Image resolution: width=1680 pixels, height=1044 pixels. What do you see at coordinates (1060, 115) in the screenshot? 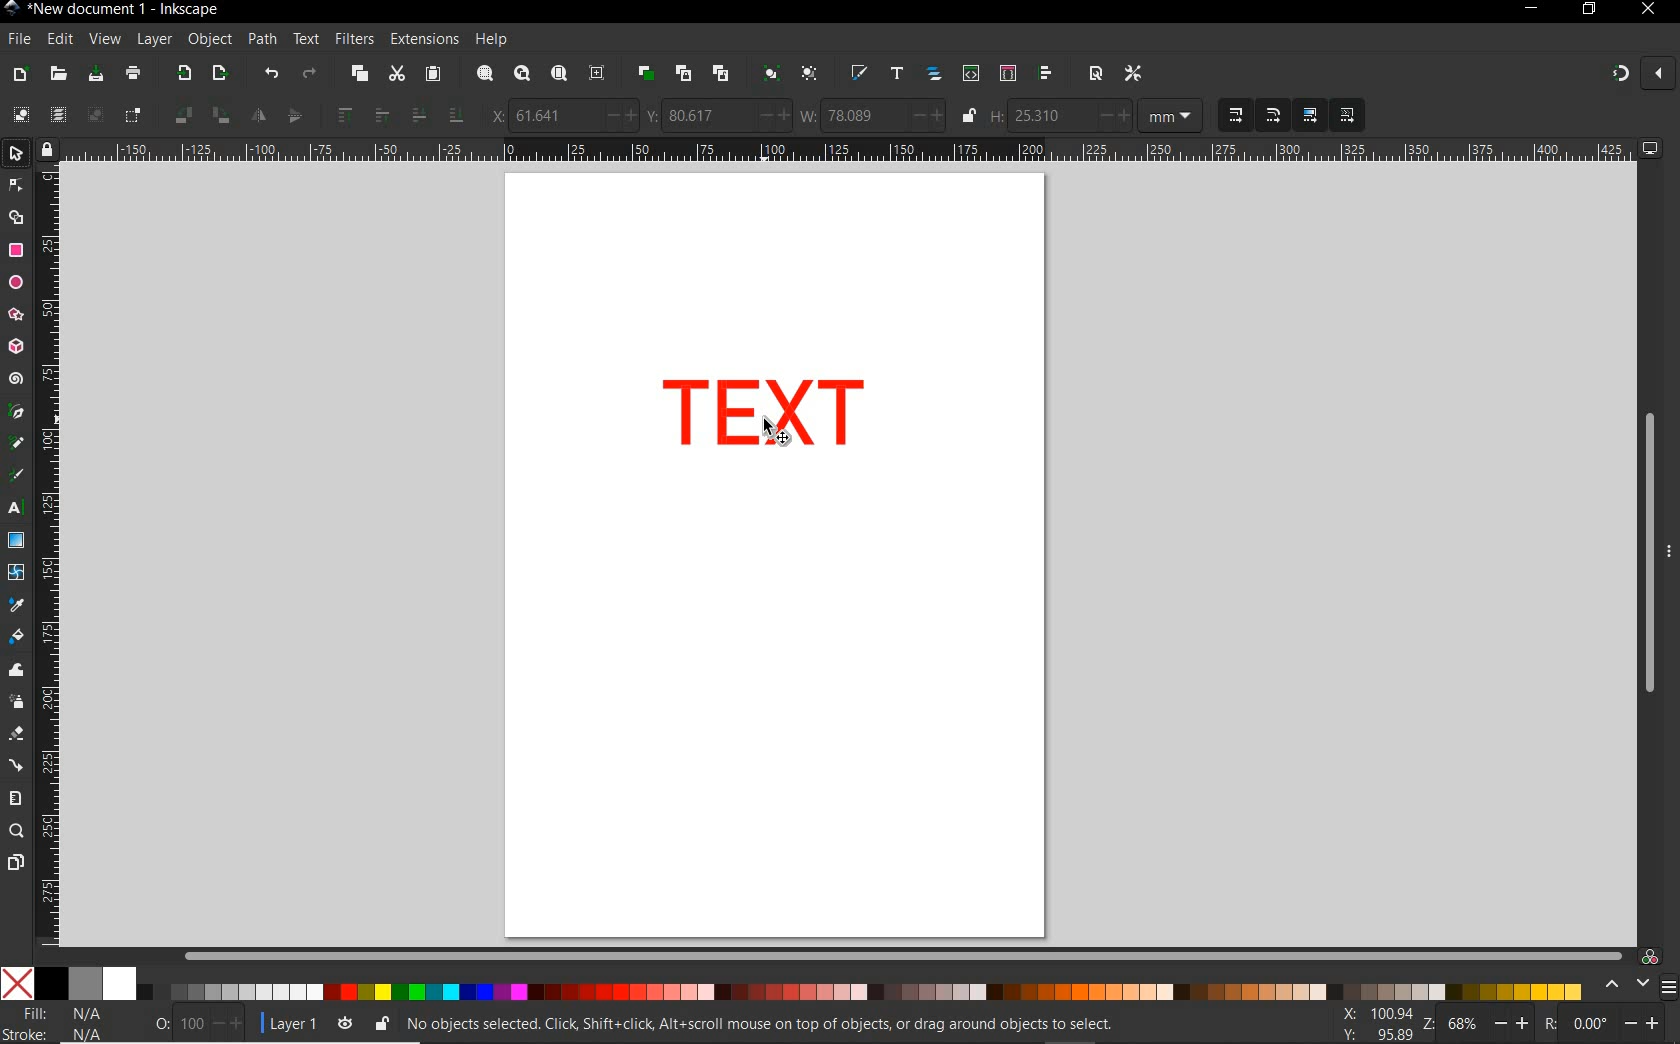
I see `Height of selection` at bounding box center [1060, 115].